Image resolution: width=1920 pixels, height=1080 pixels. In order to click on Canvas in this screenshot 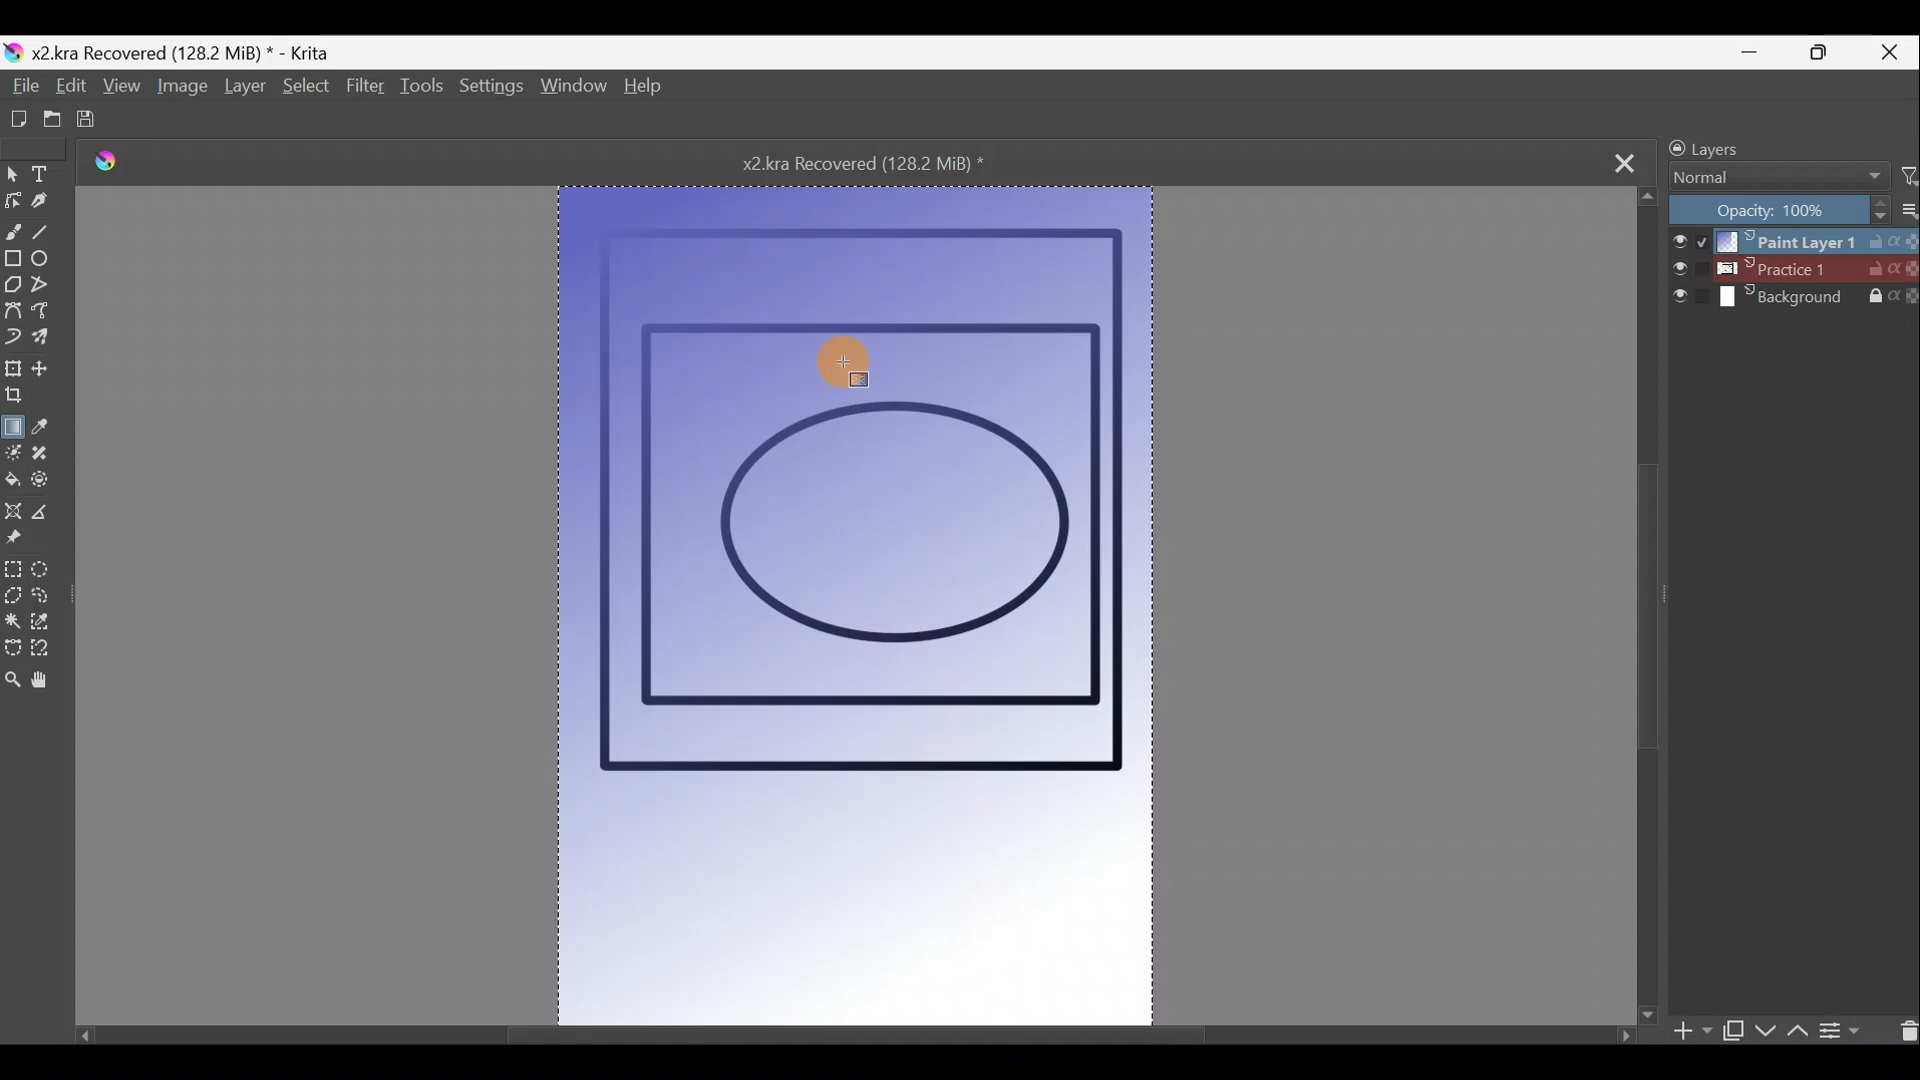, I will do `click(854, 598)`.